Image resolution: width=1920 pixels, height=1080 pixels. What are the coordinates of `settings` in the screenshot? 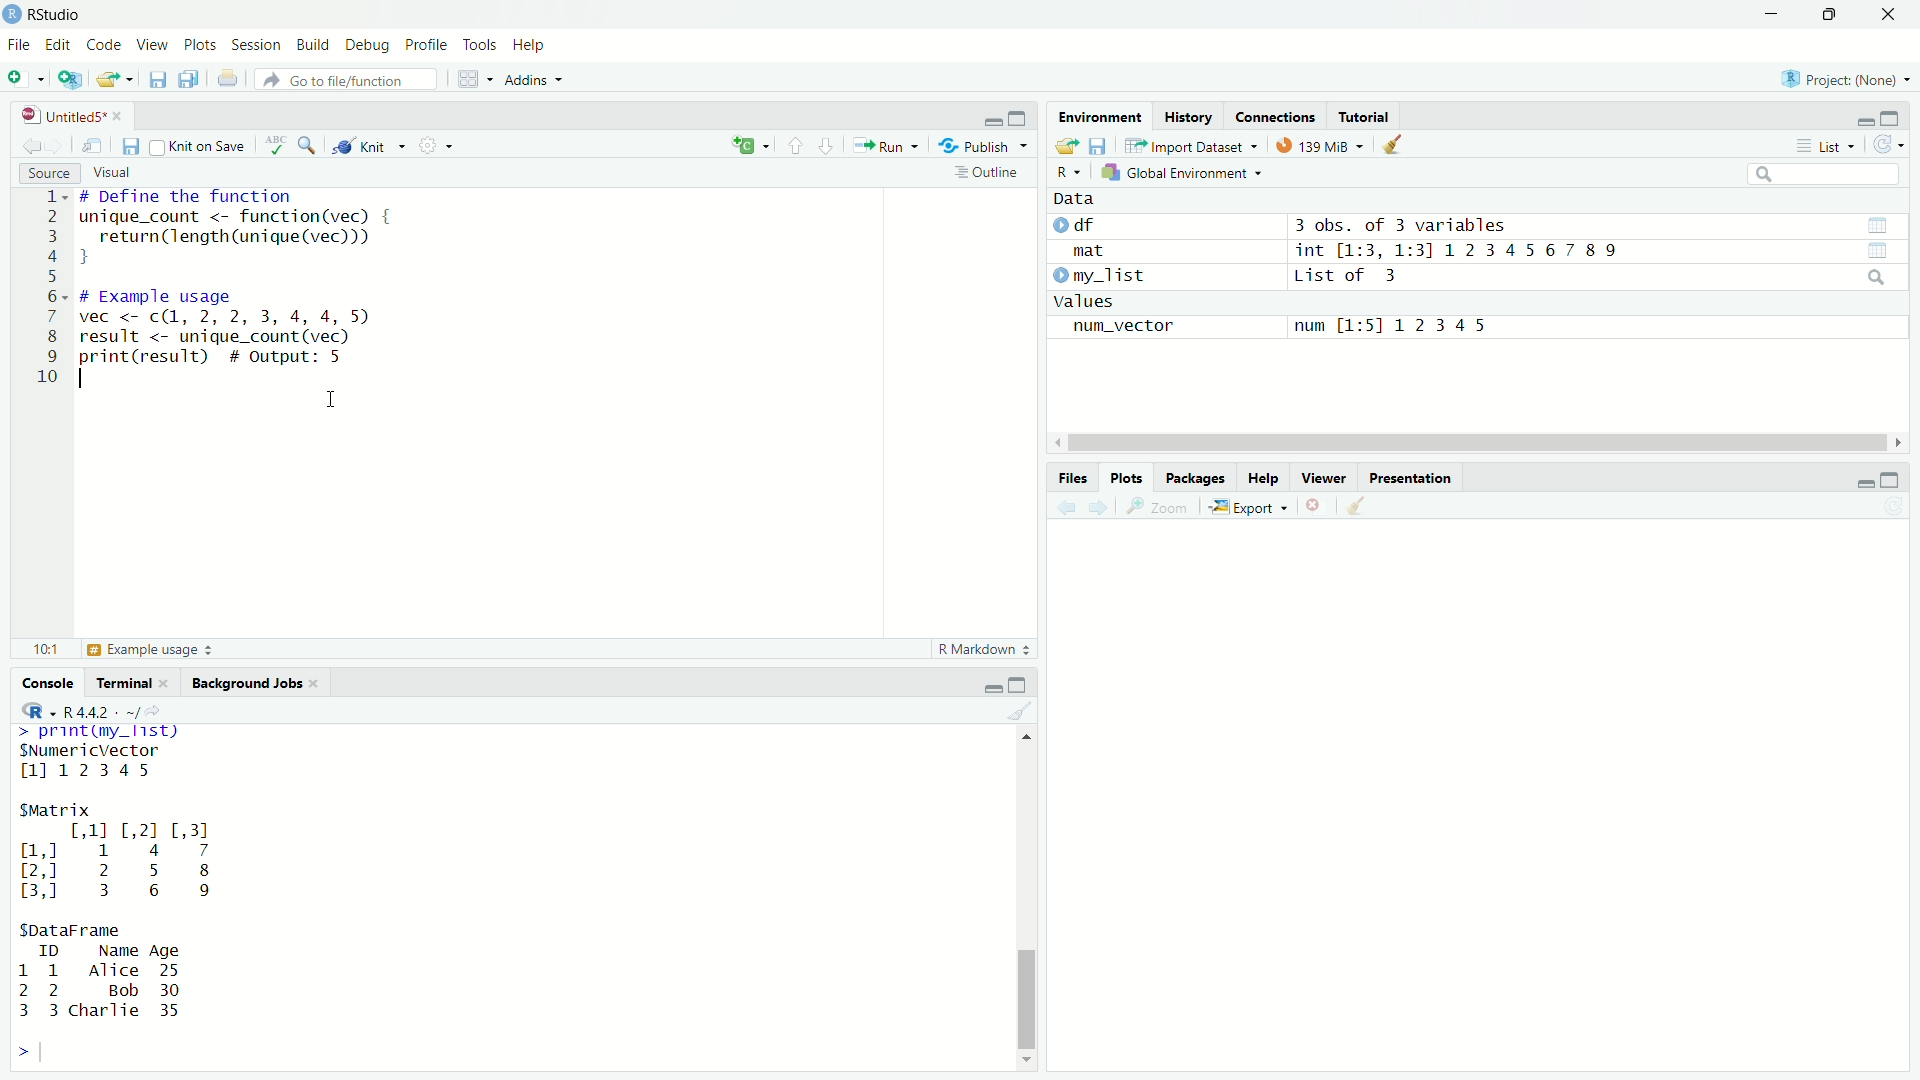 It's located at (433, 145).